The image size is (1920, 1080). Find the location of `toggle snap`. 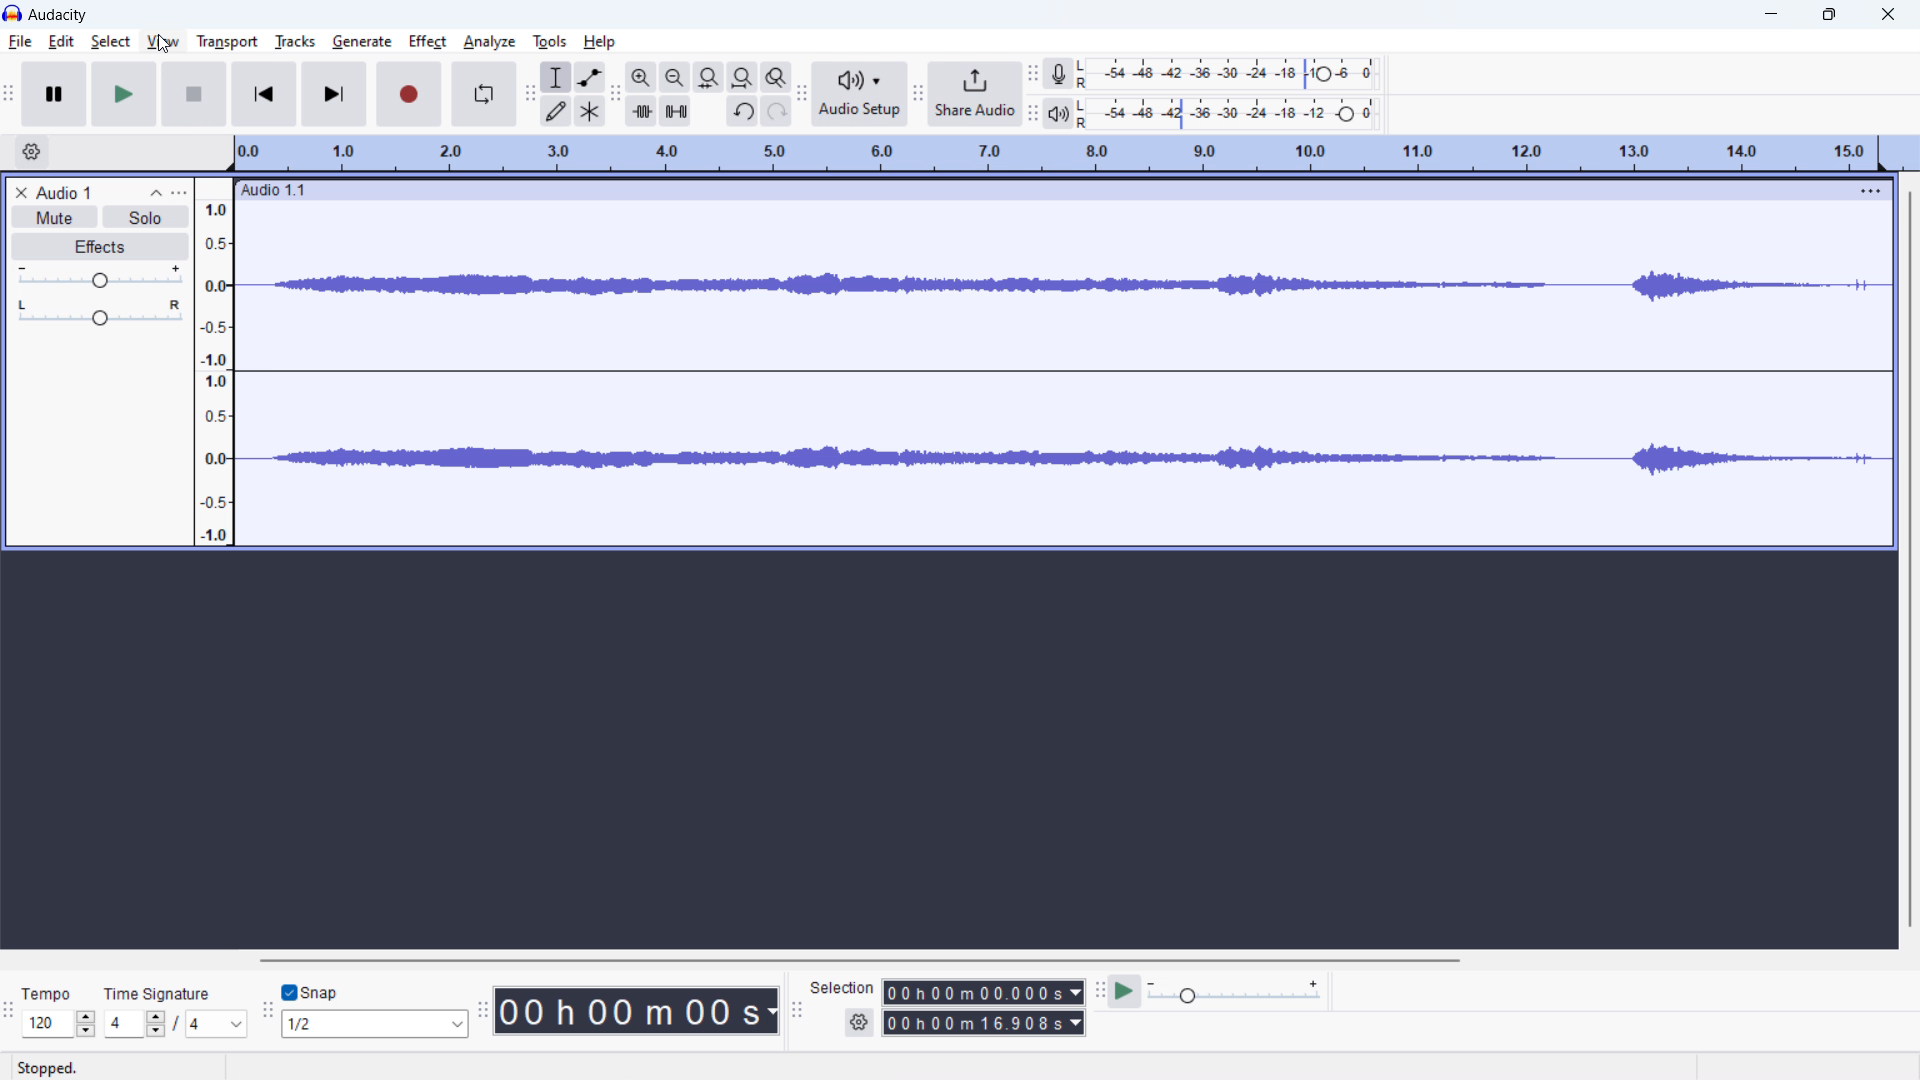

toggle snap is located at coordinates (309, 992).